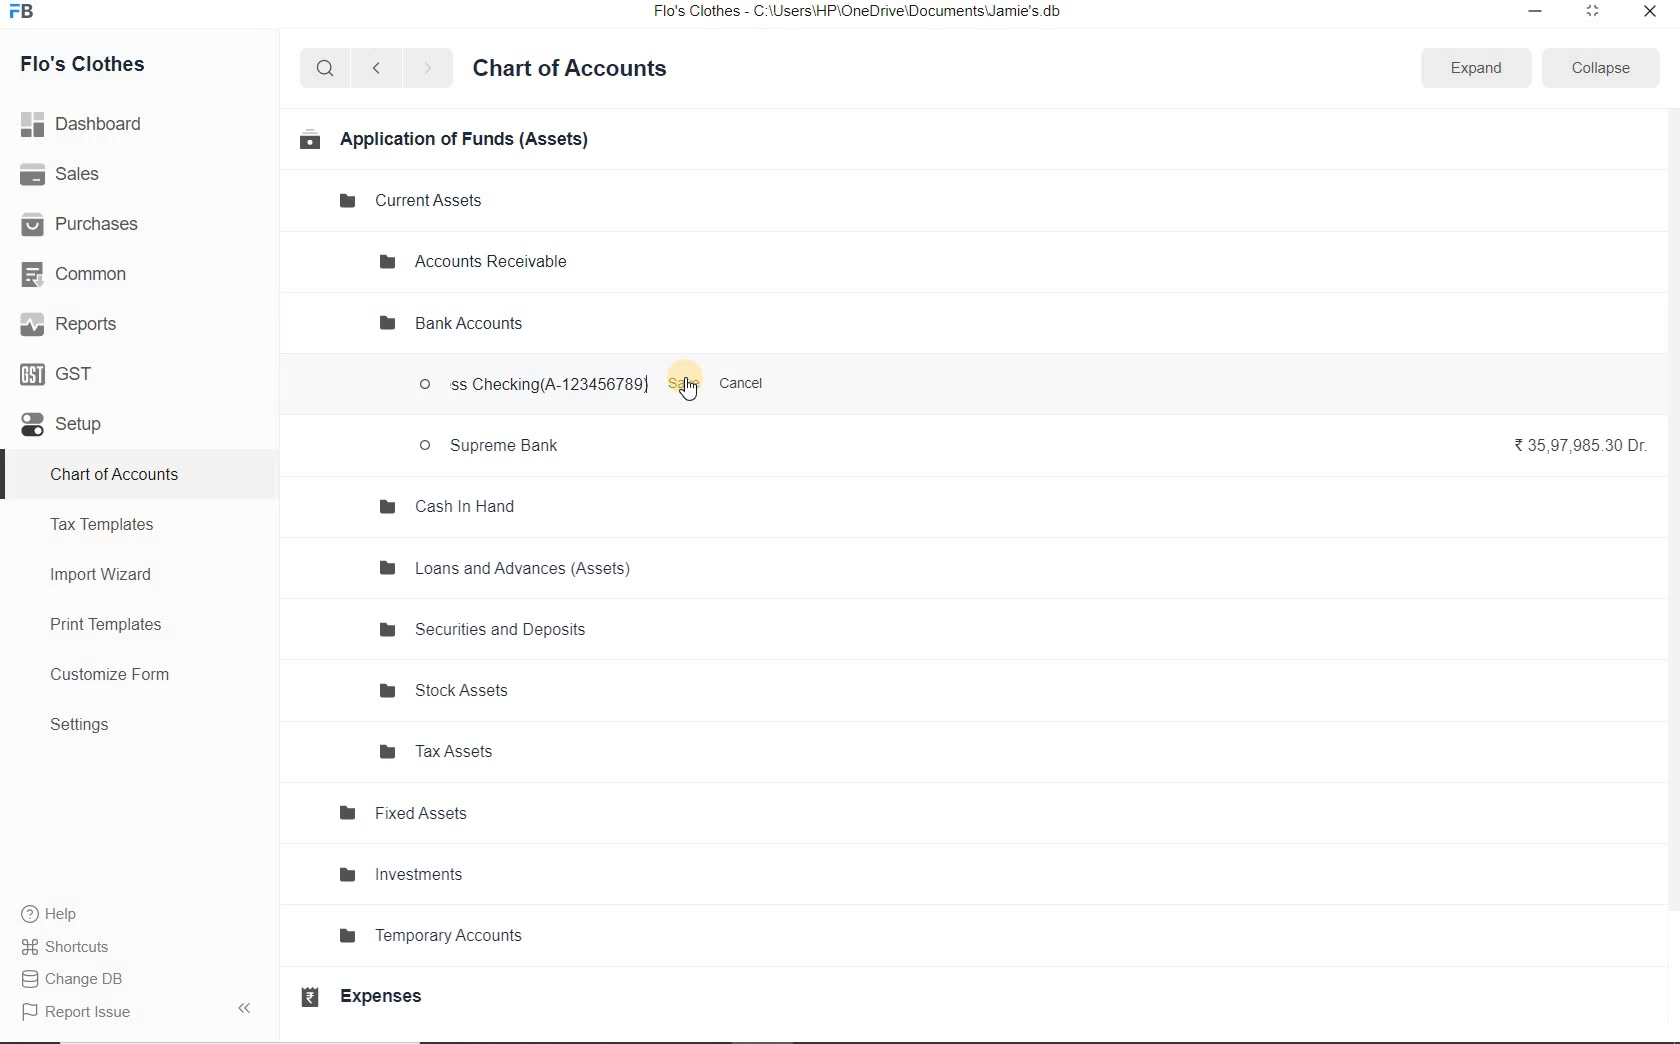 This screenshot has height=1044, width=1680. Describe the element at coordinates (126, 577) in the screenshot. I see `Import Wizard` at that location.